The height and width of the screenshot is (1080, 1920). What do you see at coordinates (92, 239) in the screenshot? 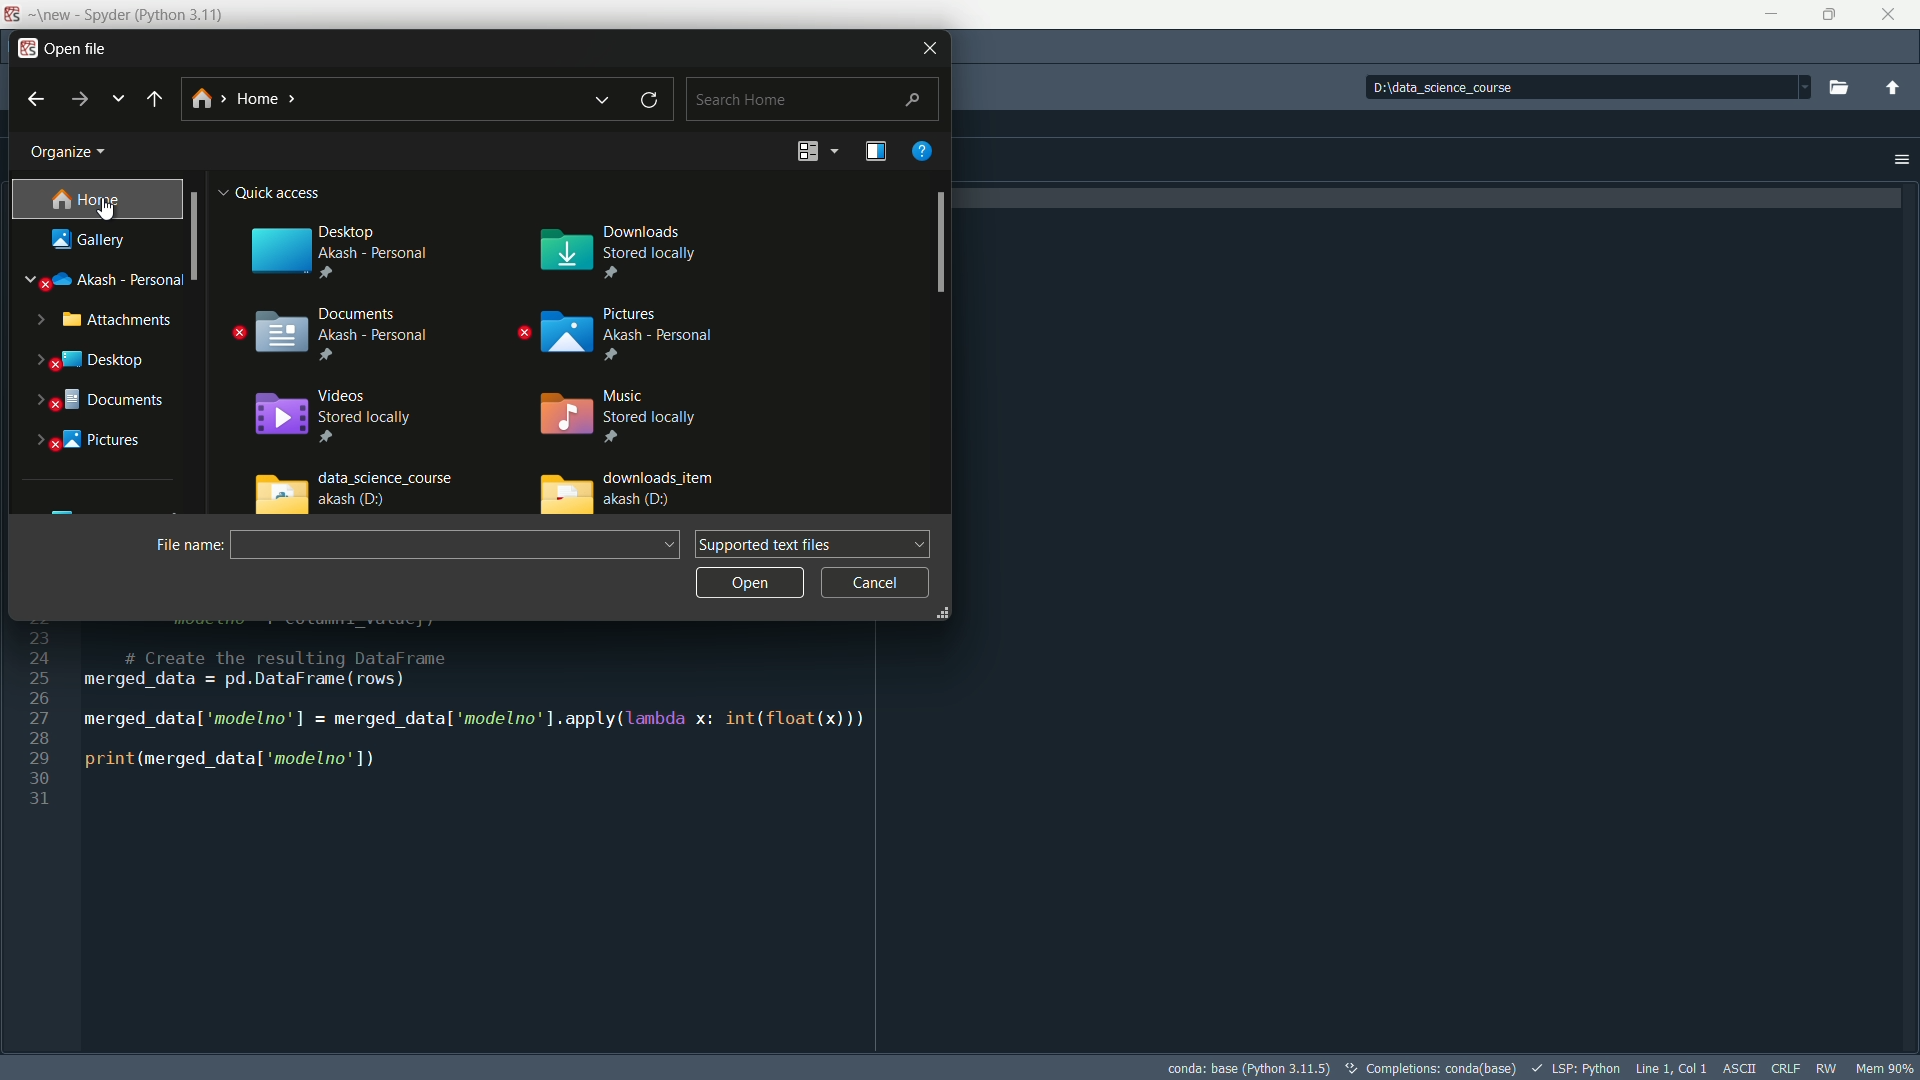
I see `gallery` at bounding box center [92, 239].